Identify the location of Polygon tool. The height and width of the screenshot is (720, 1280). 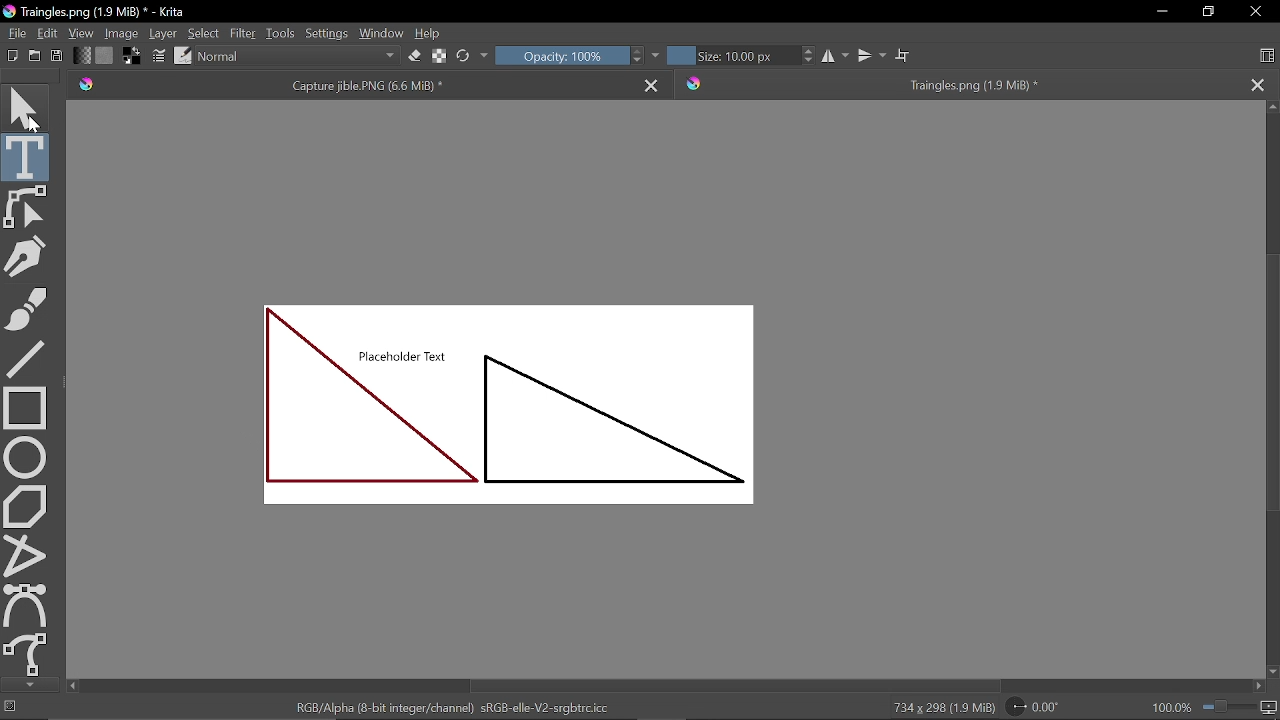
(25, 507).